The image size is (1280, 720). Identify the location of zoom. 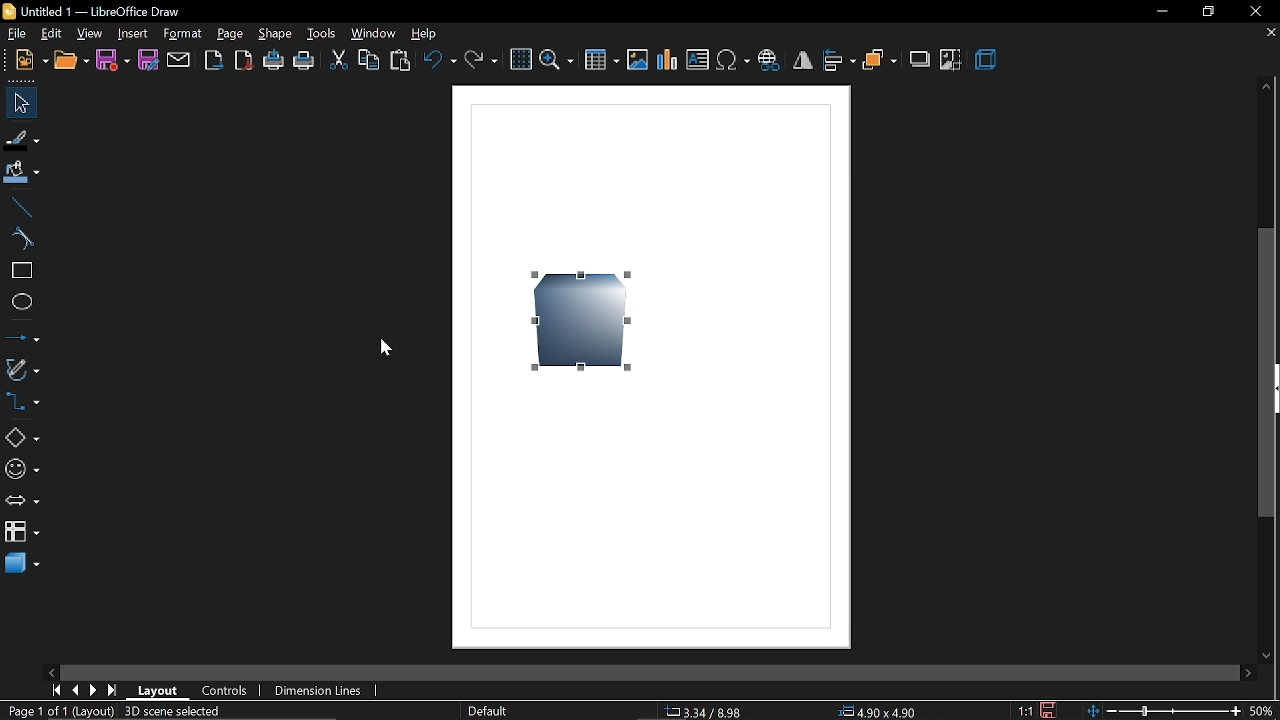
(556, 61).